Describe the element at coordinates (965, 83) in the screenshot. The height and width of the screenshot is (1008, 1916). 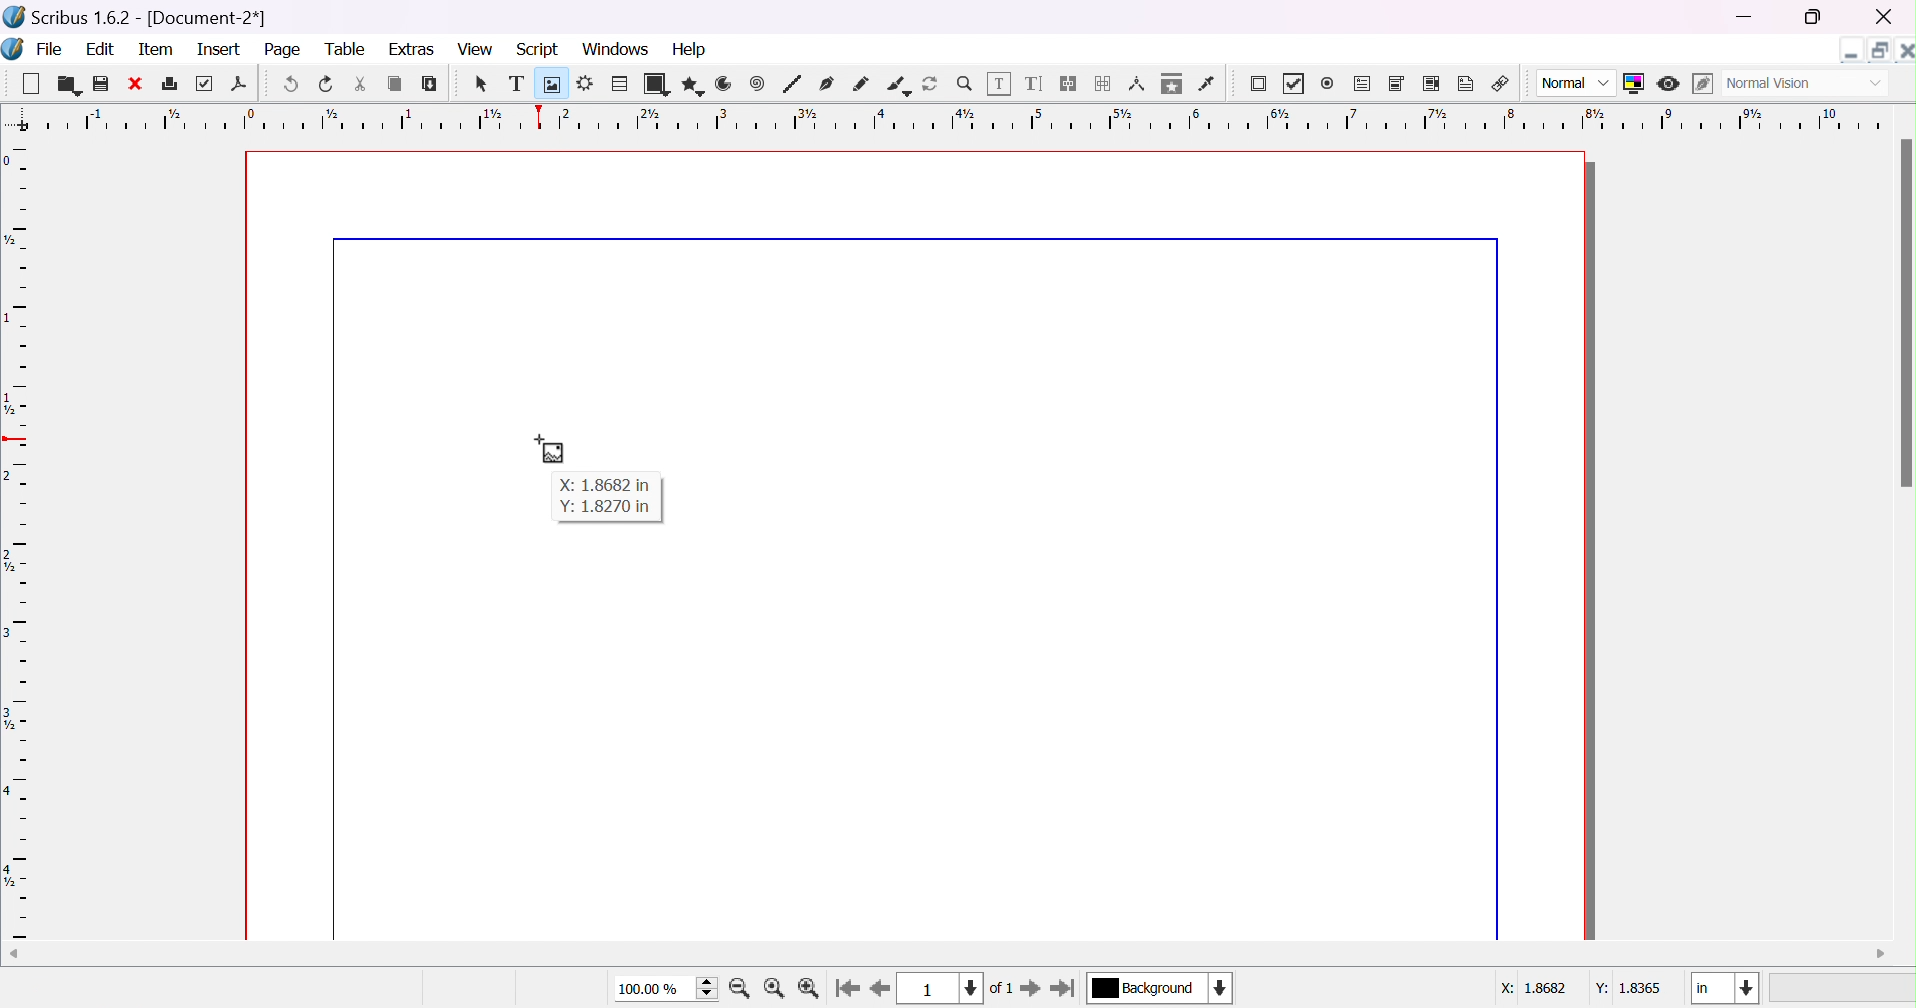
I see `zoom in/out` at that location.